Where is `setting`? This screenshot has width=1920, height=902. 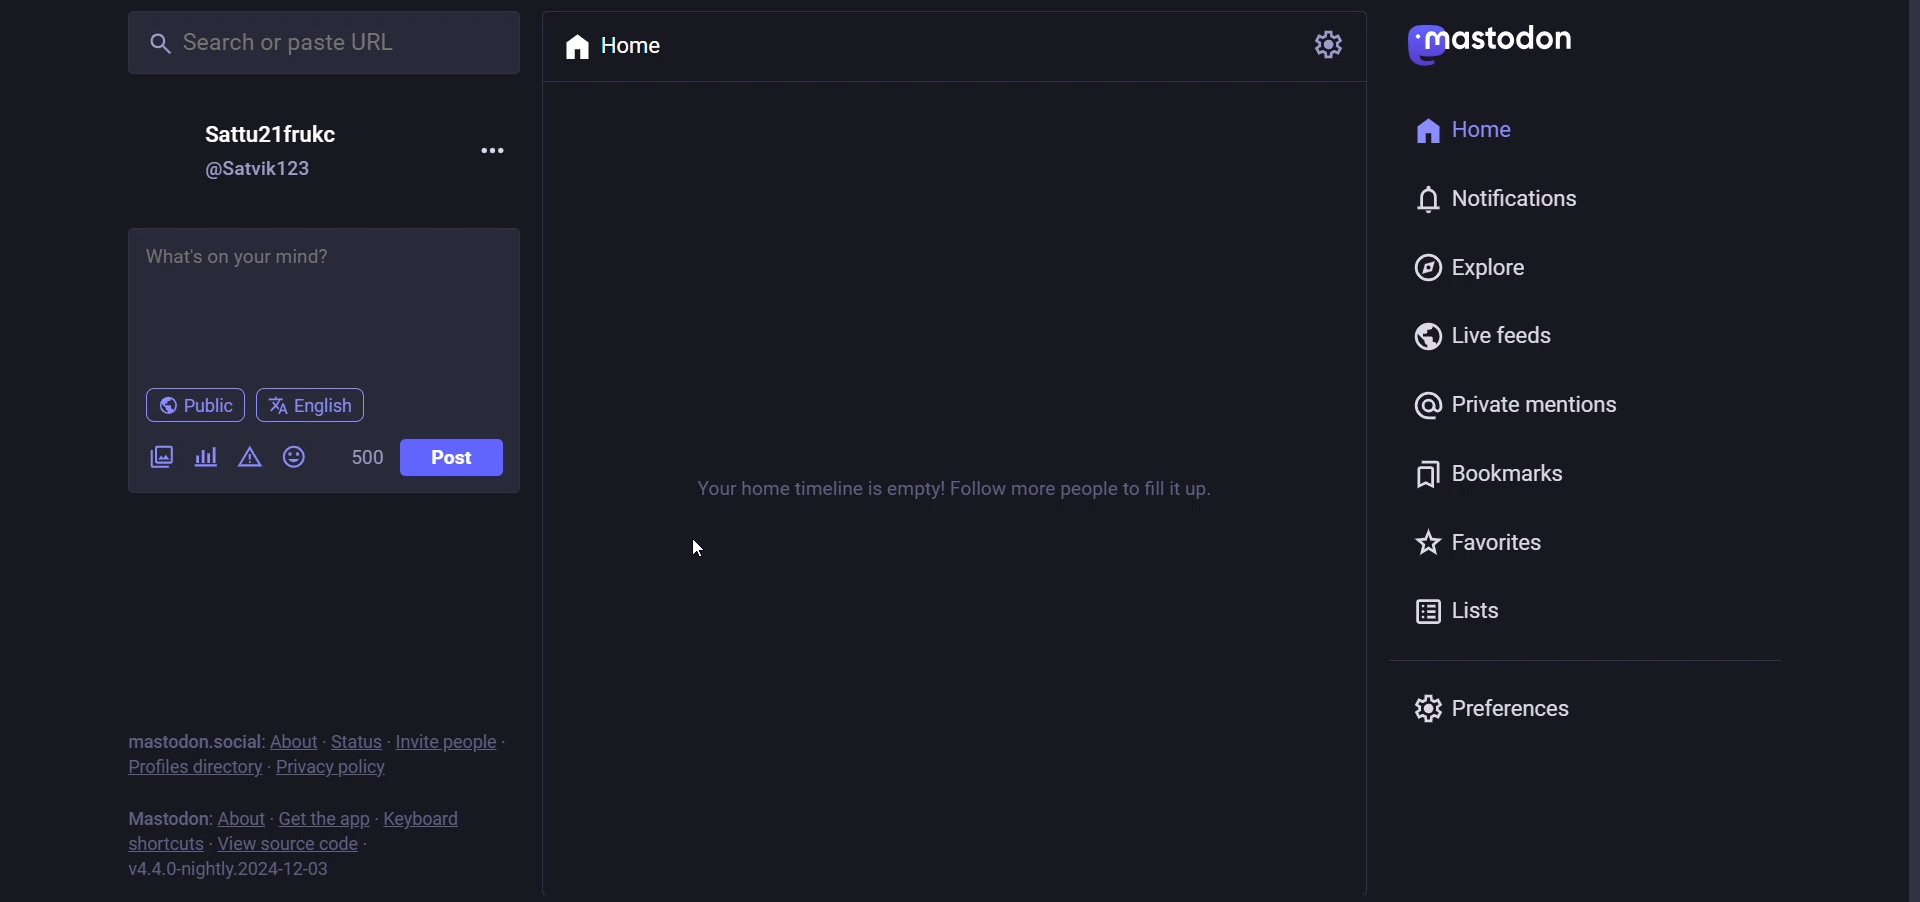 setting is located at coordinates (1319, 45).